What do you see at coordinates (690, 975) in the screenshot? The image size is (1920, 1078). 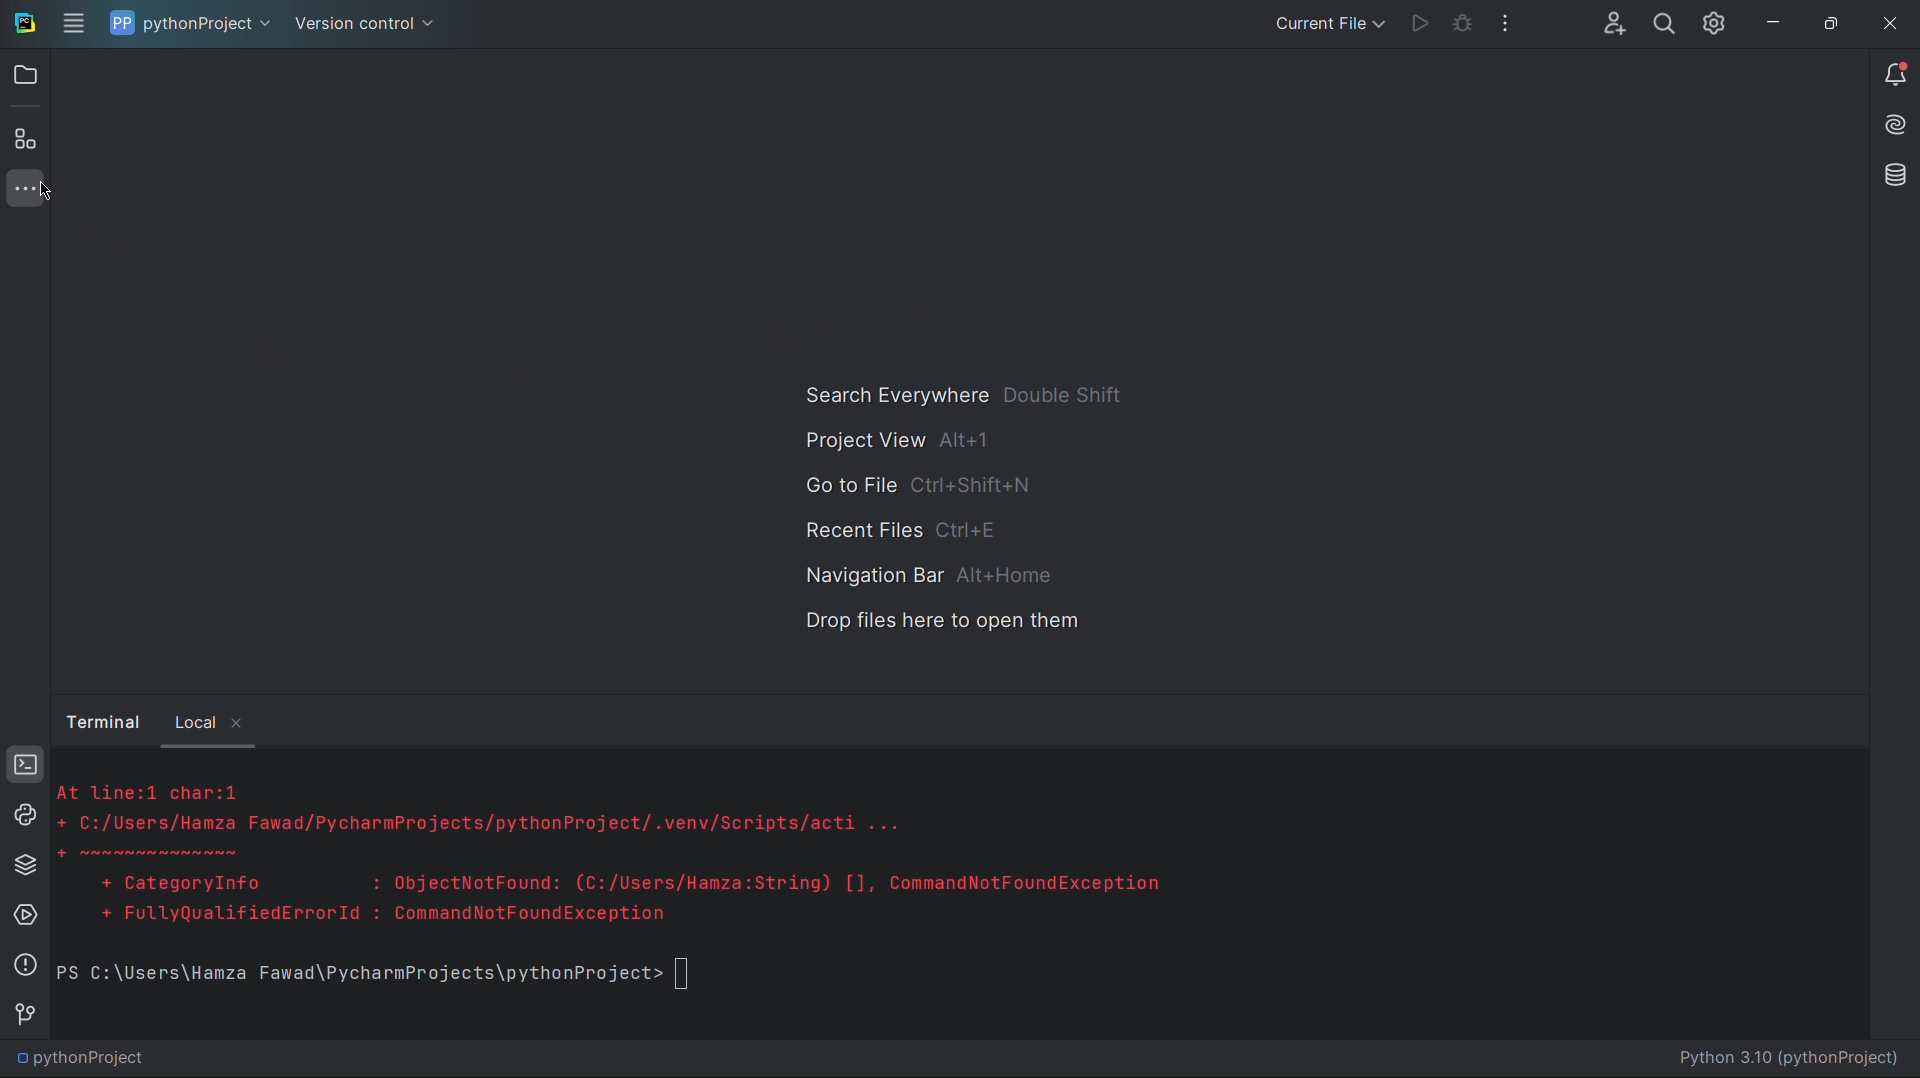 I see `text box` at bounding box center [690, 975].